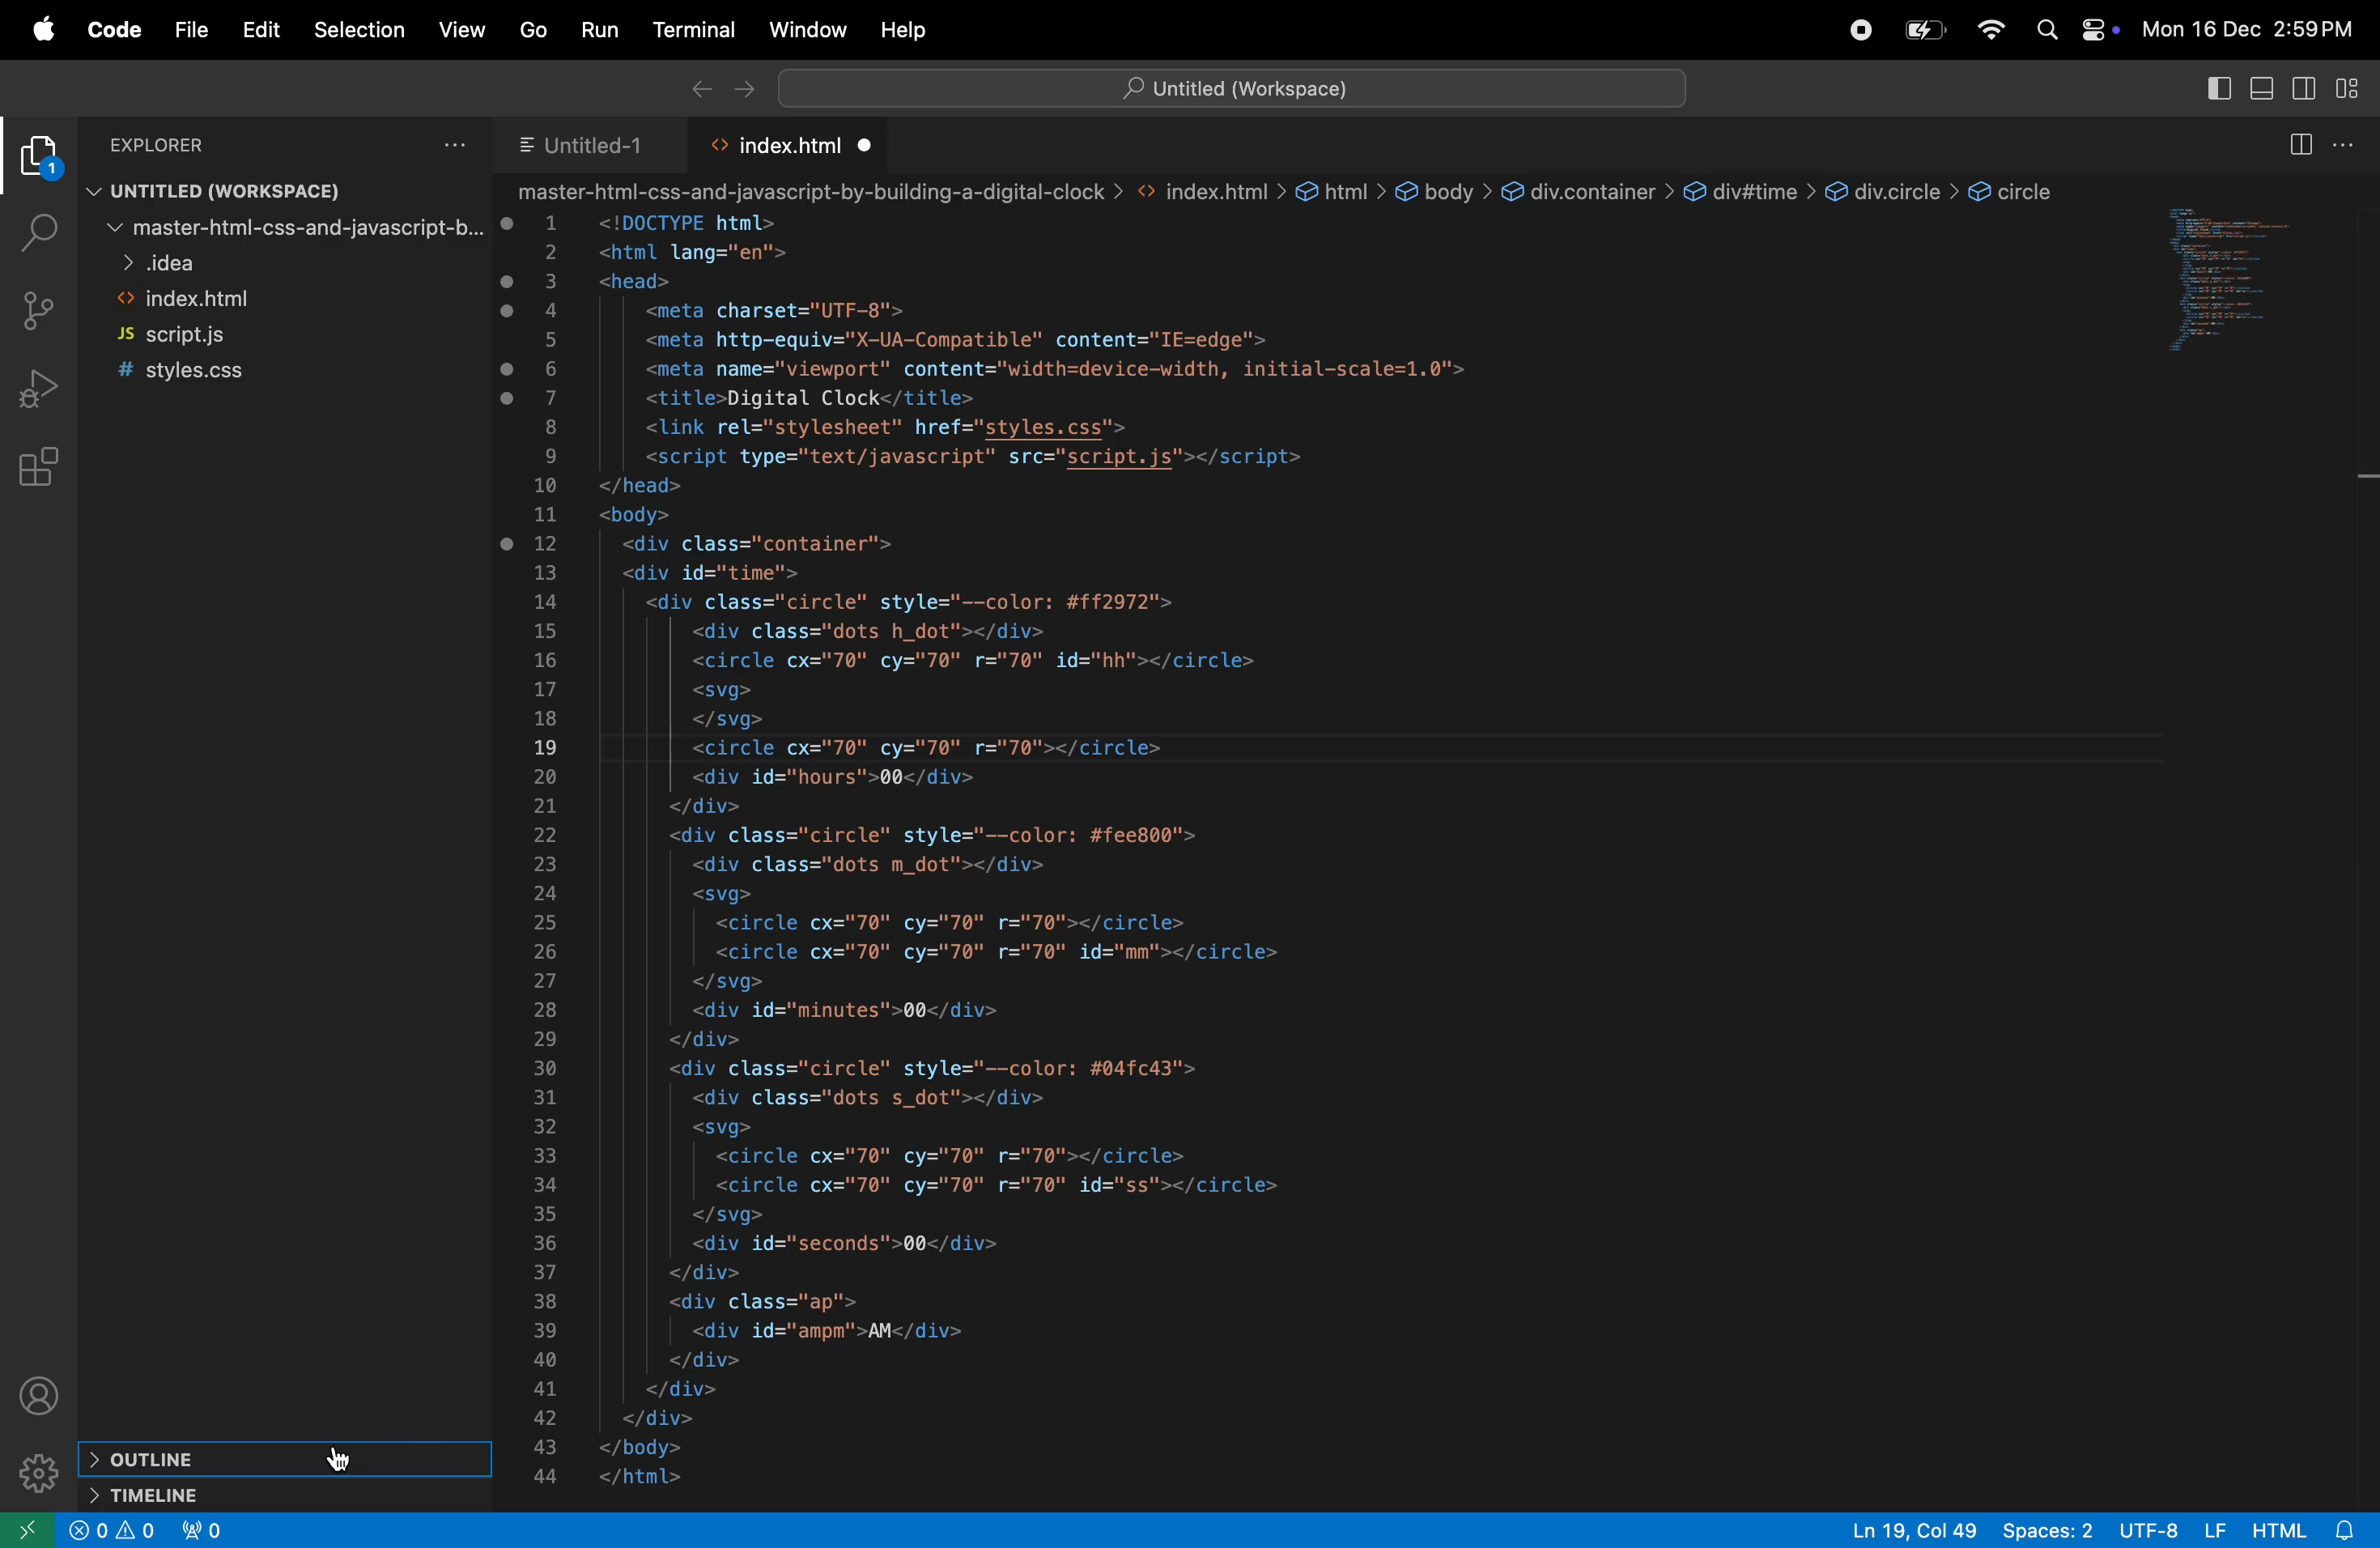 The width and height of the screenshot is (2380, 1548). I want to click on split editor, so click(2297, 146).